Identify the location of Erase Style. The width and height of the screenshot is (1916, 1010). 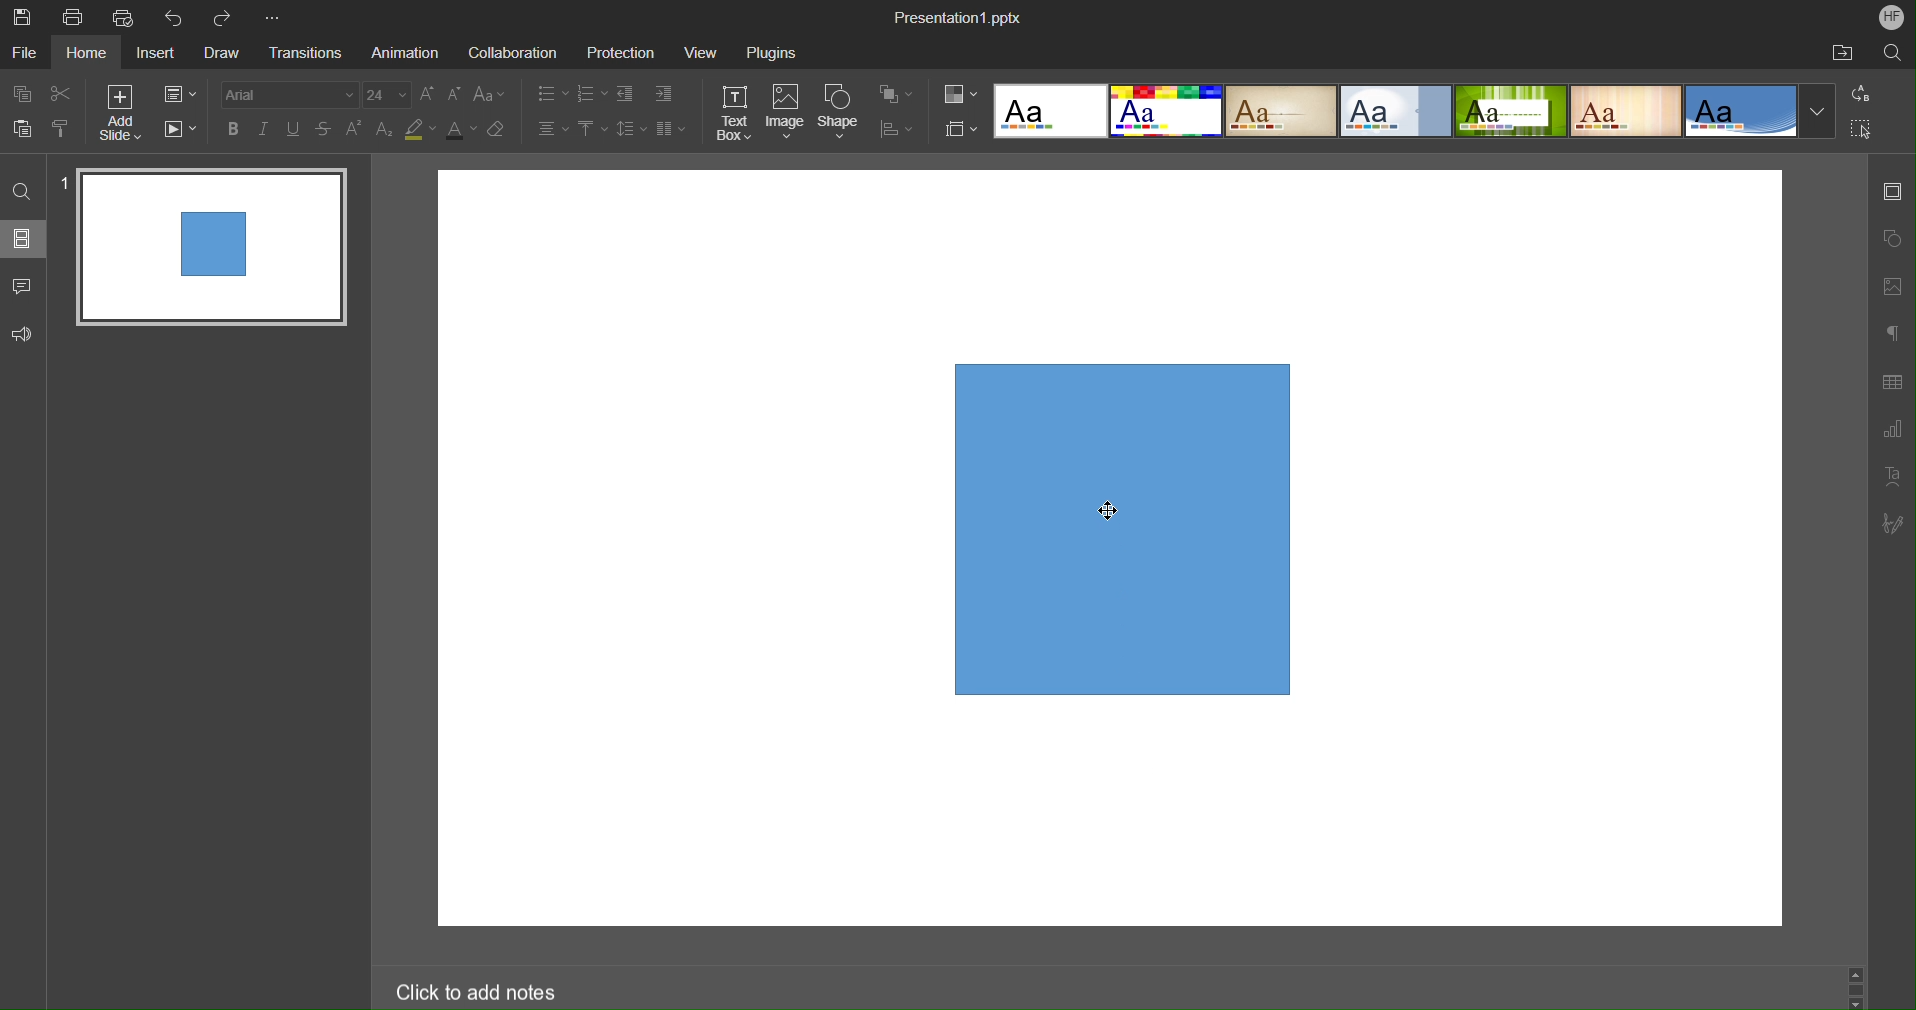
(499, 130).